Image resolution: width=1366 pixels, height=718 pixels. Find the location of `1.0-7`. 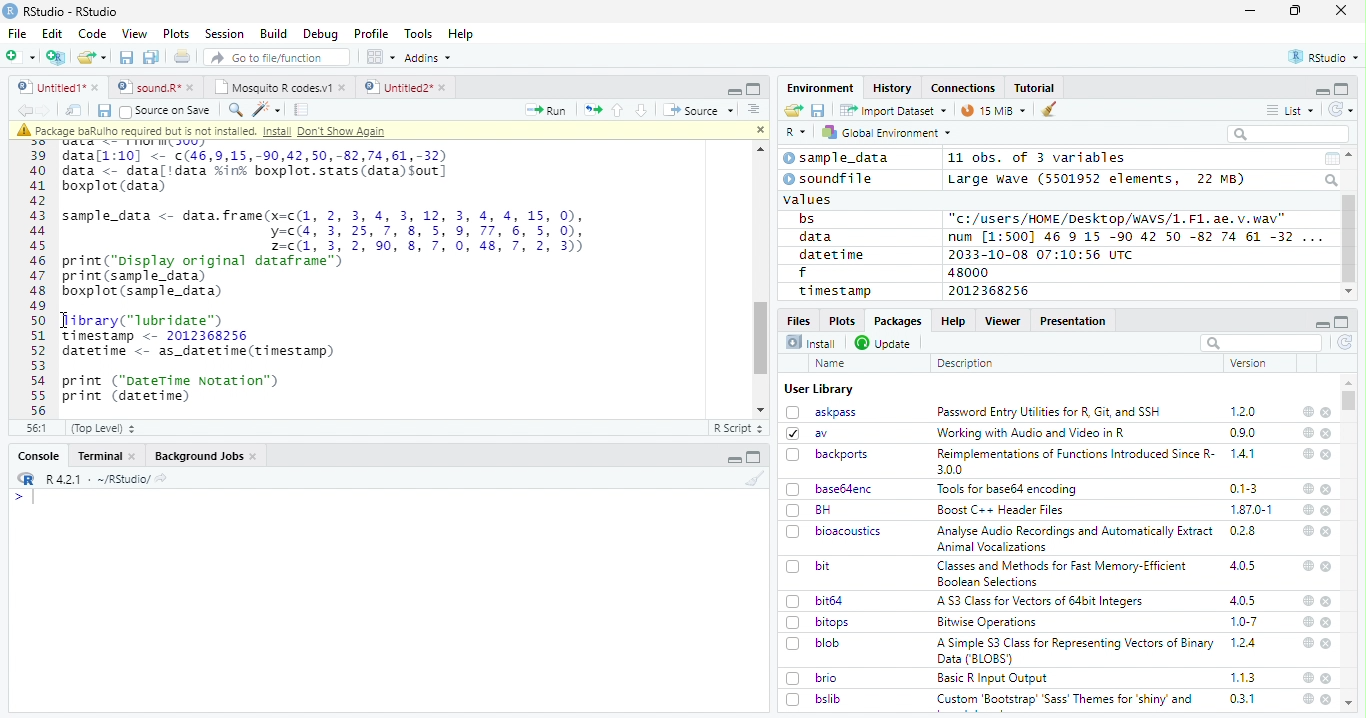

1.0-7 is located at coordinates (1245, 622).